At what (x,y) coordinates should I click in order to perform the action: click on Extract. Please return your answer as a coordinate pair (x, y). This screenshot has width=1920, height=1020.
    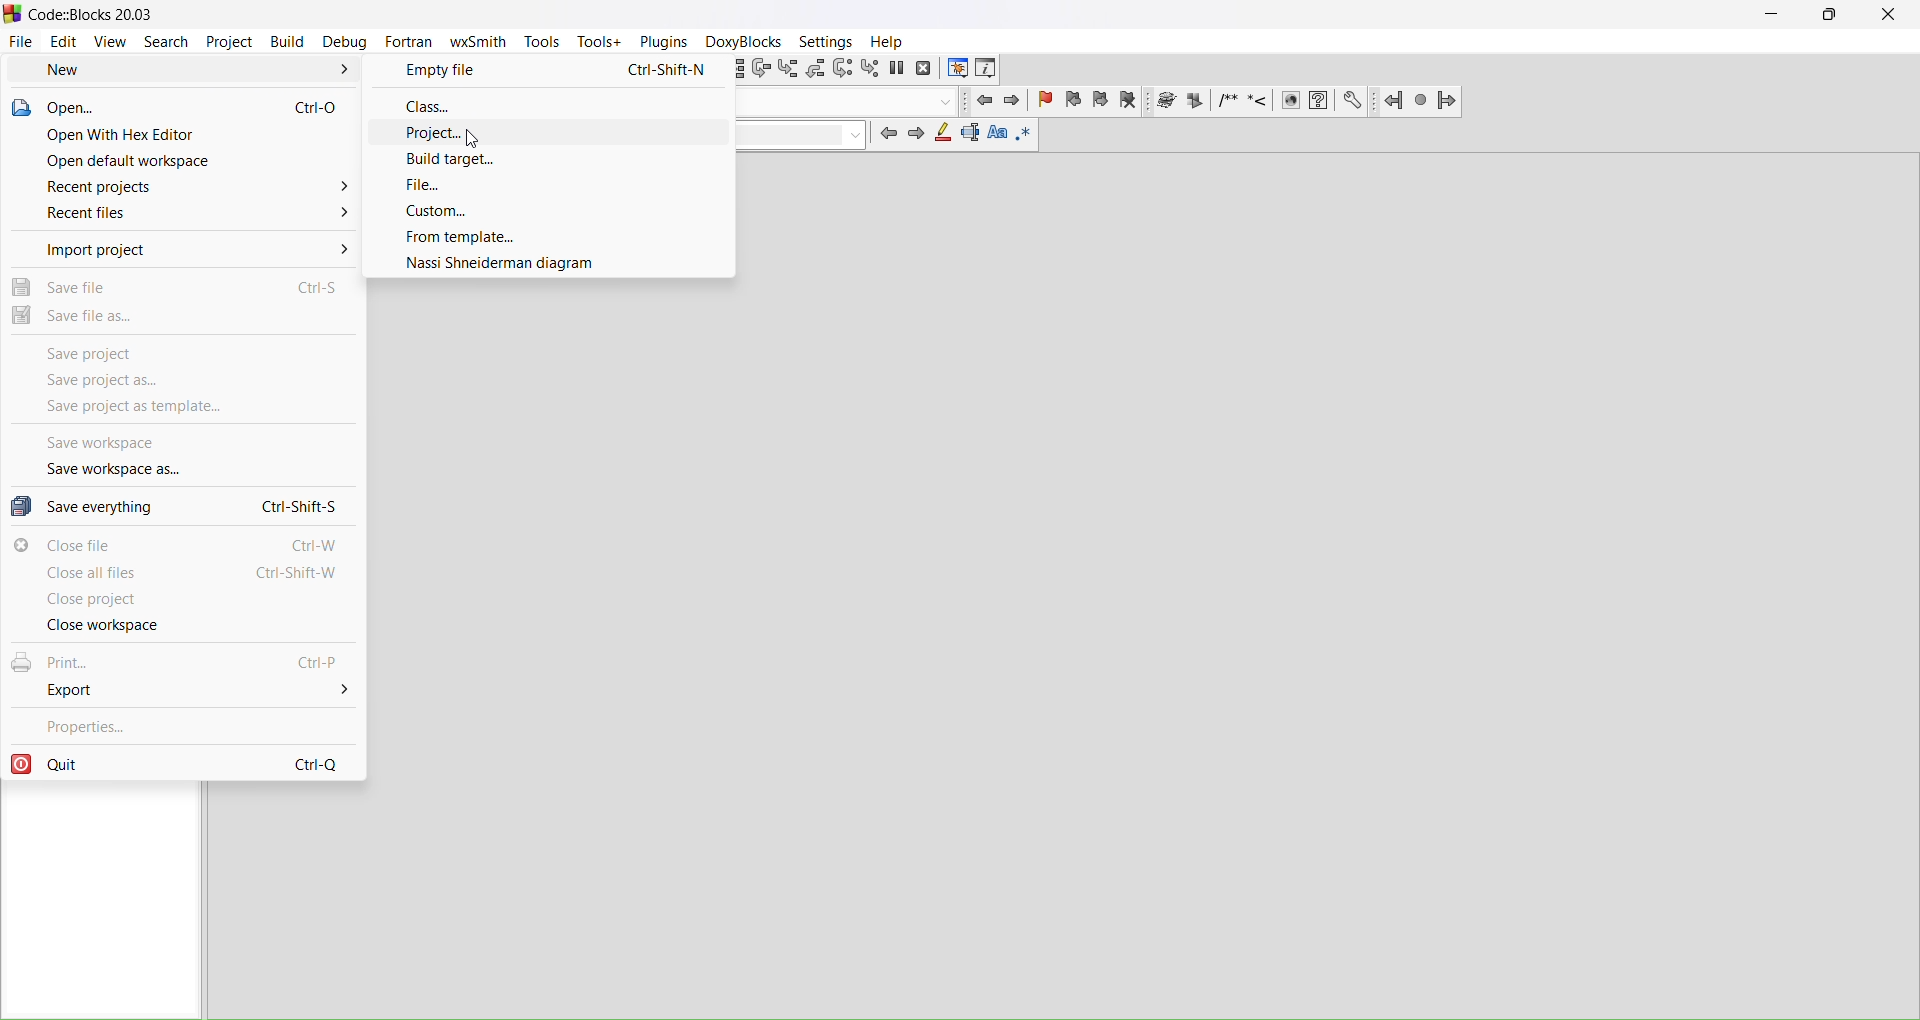
    Looking at the image, I should click on (1193, 100).